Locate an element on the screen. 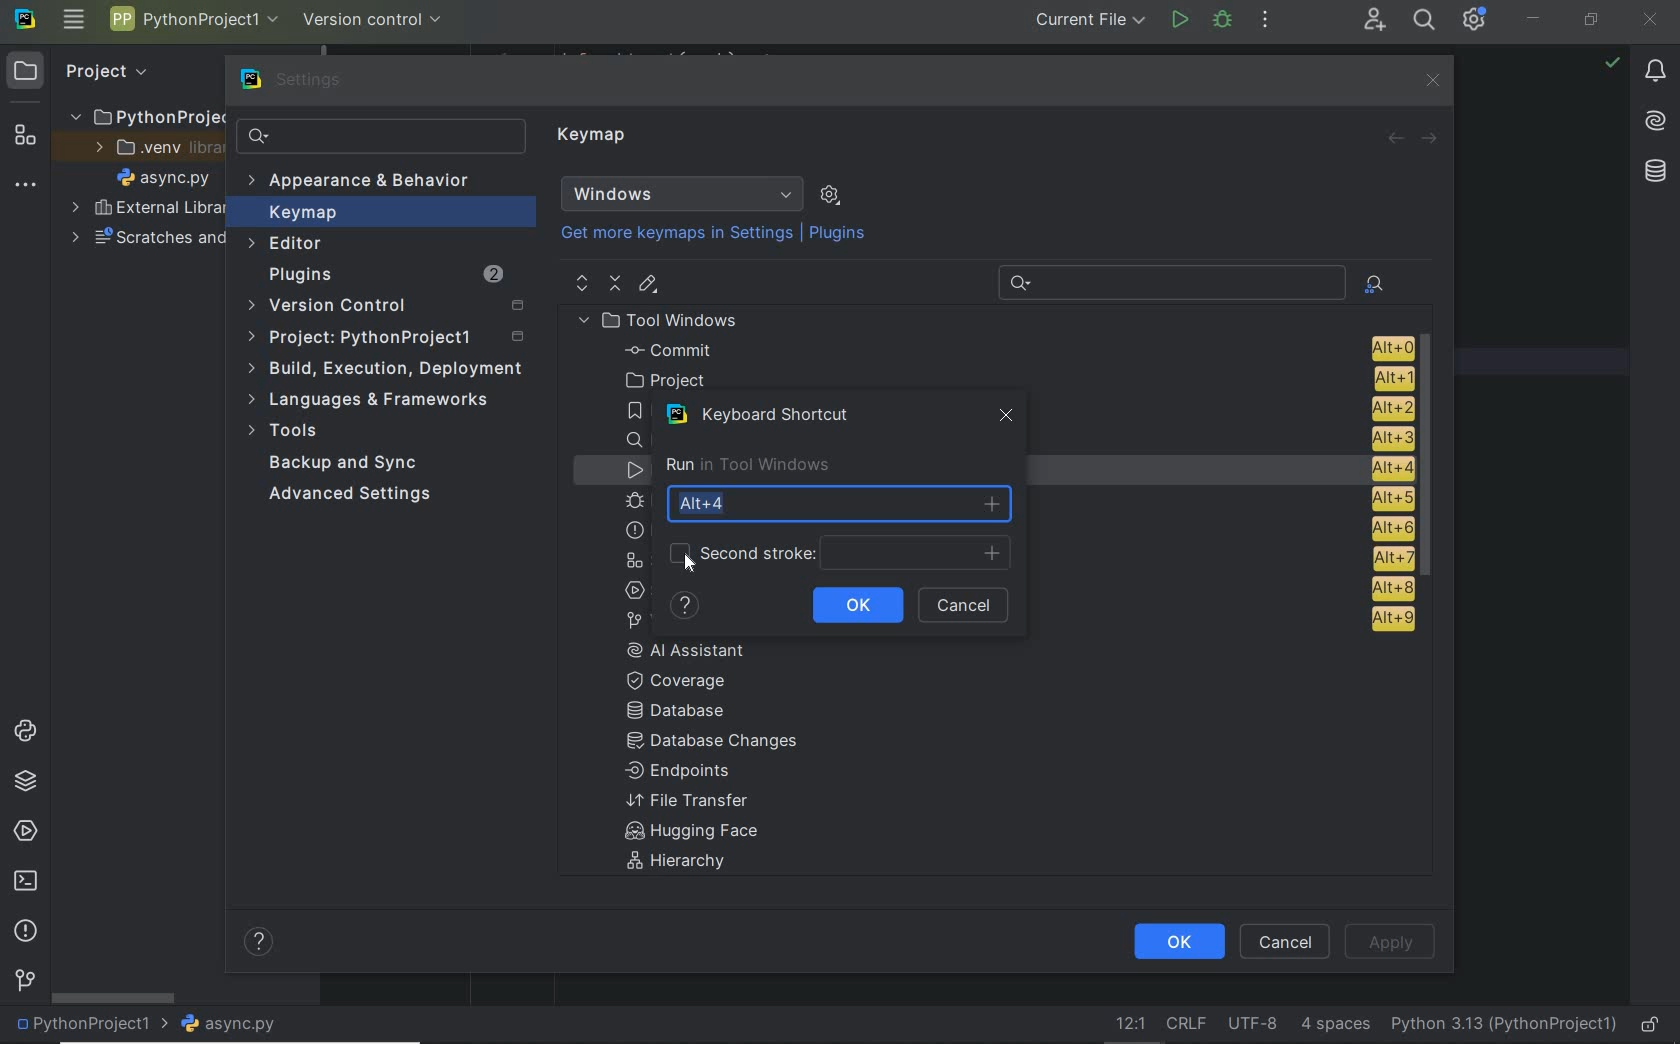  problems is located at coordinates (25, 932).